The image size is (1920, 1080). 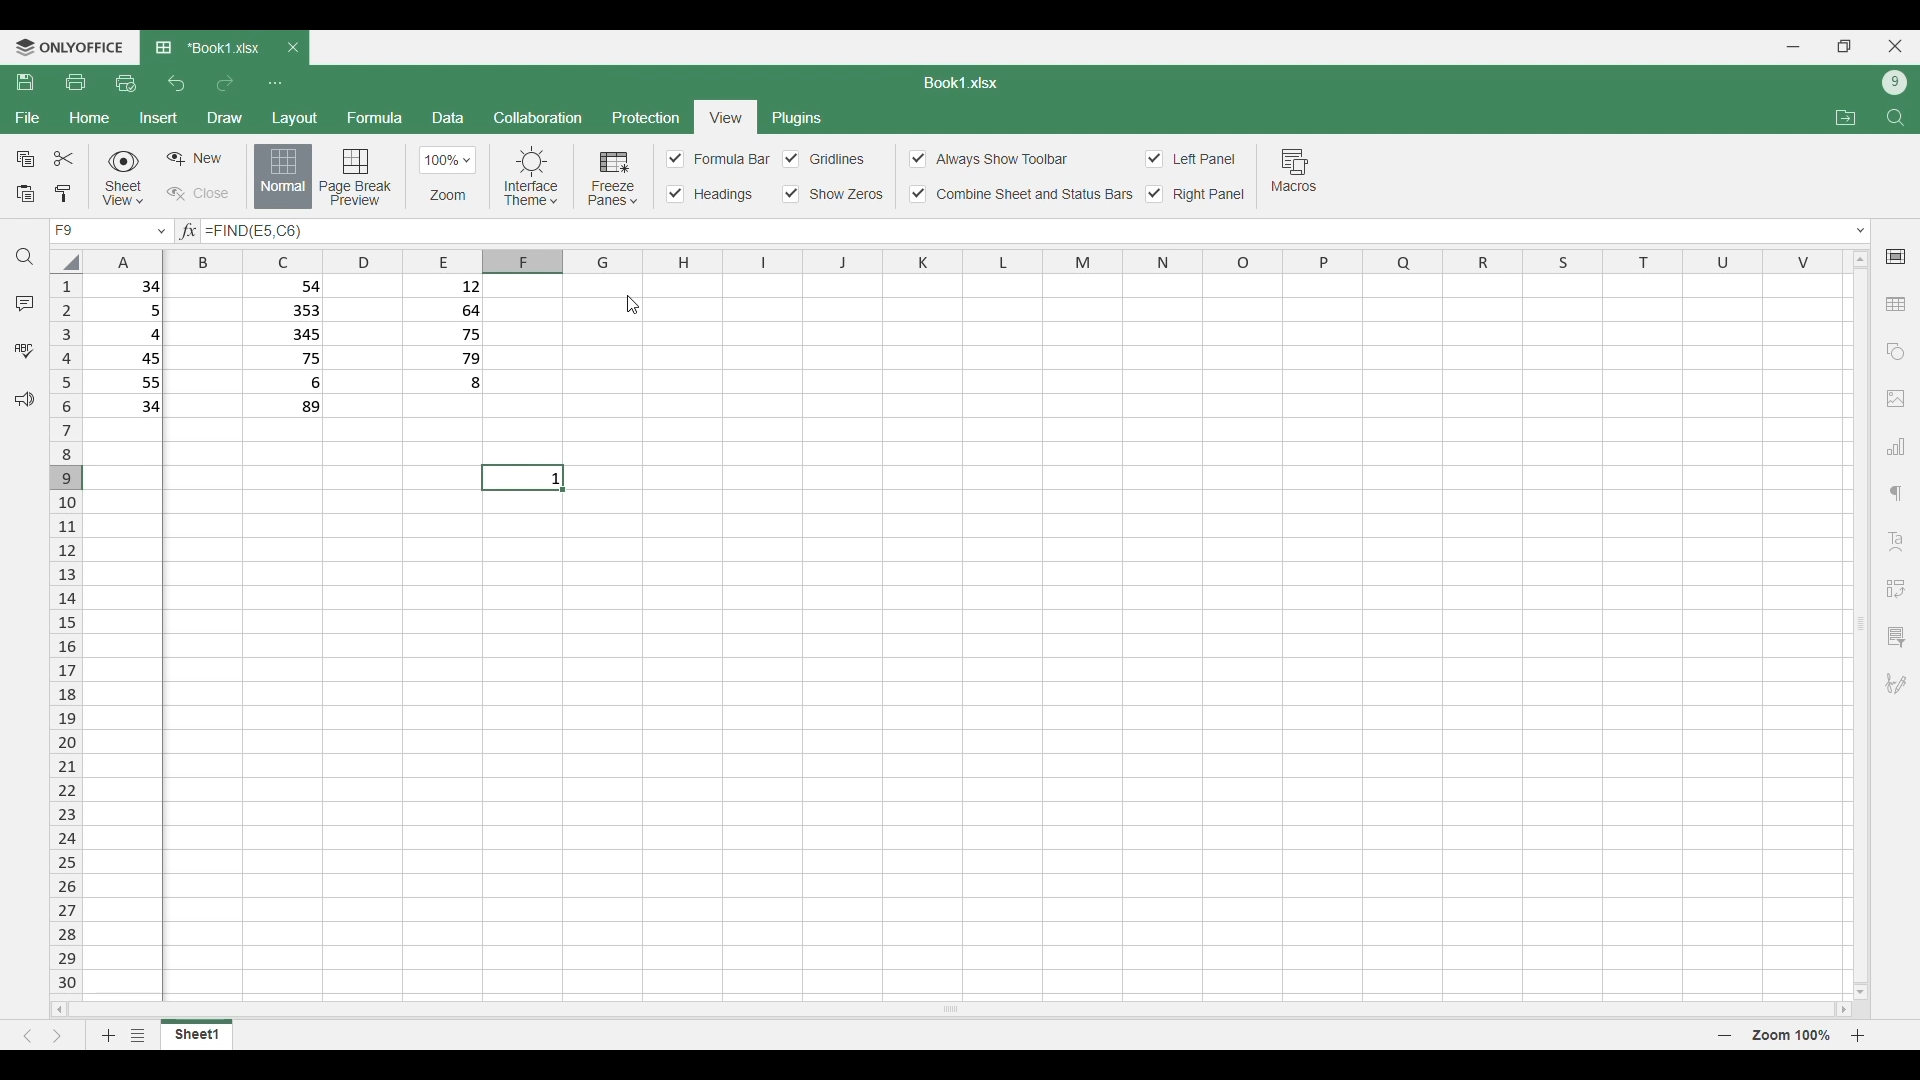 I want to click on Cut, so click(x=63, y=158).